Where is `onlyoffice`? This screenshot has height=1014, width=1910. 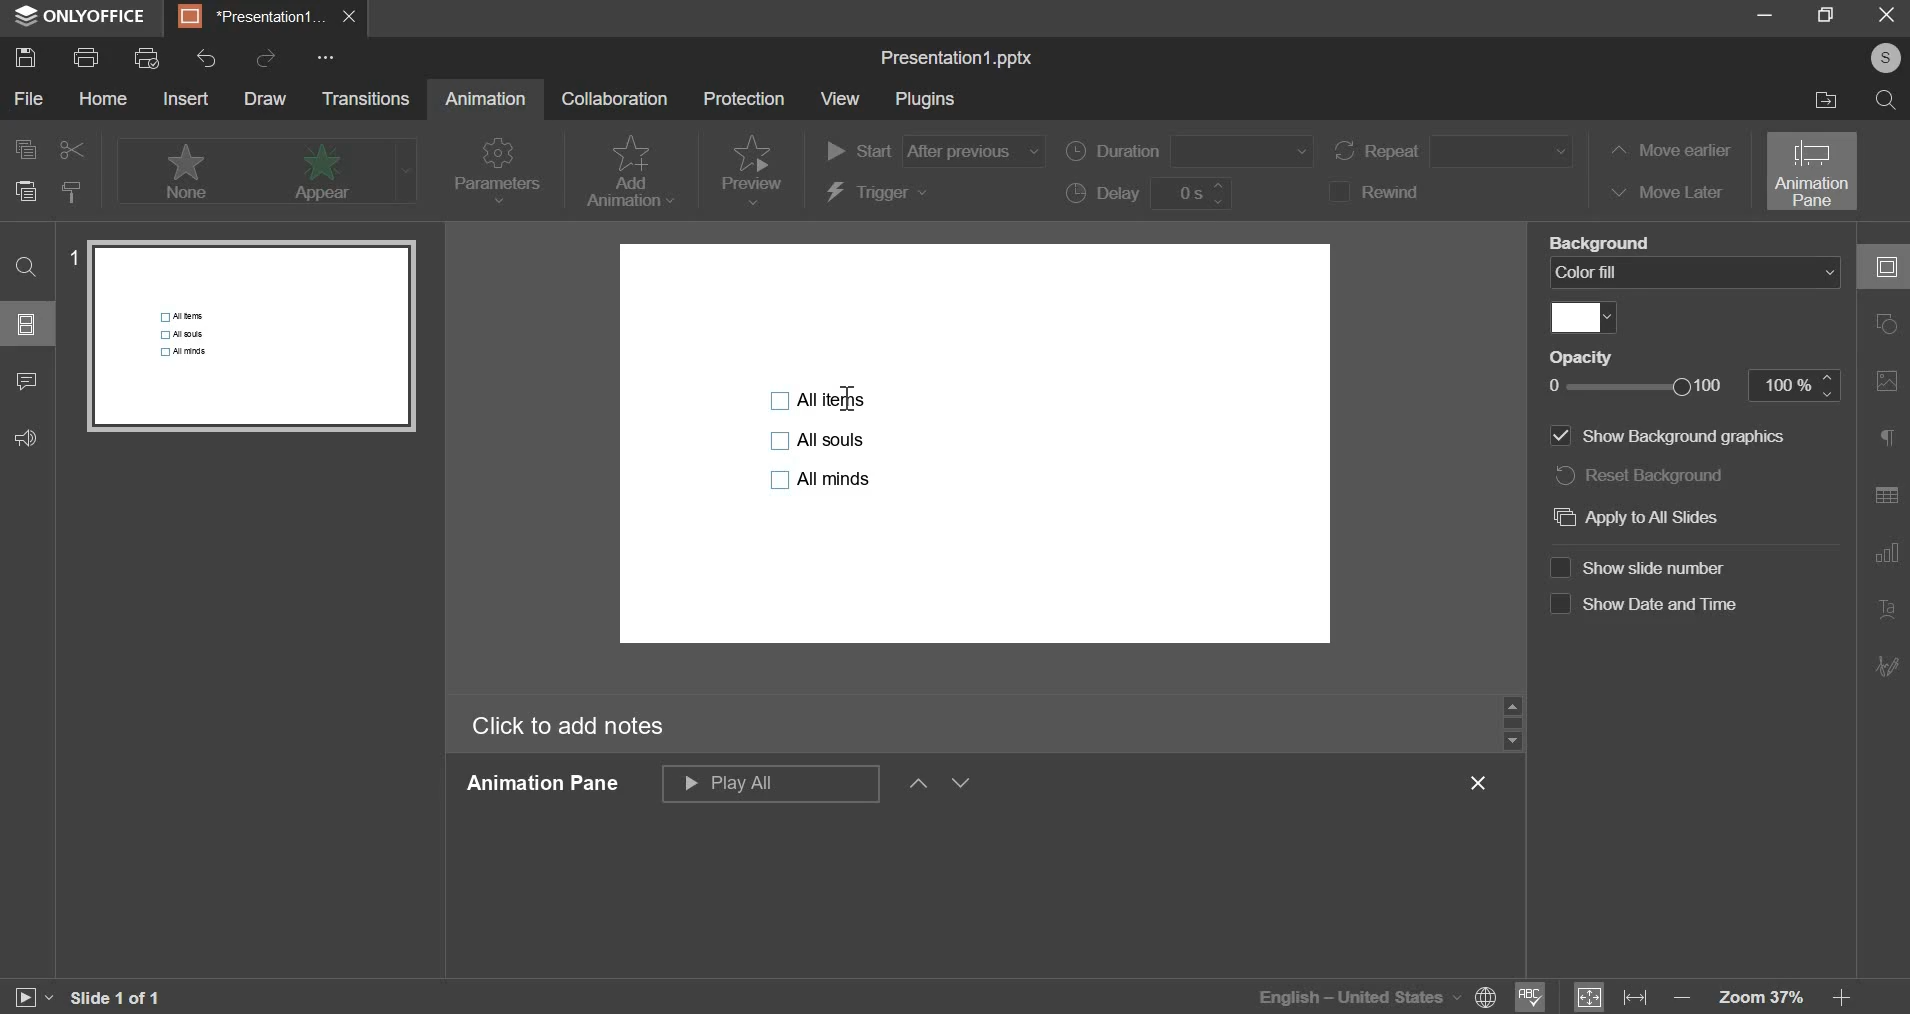
onlyoffice is located at coordinates (79, 15).